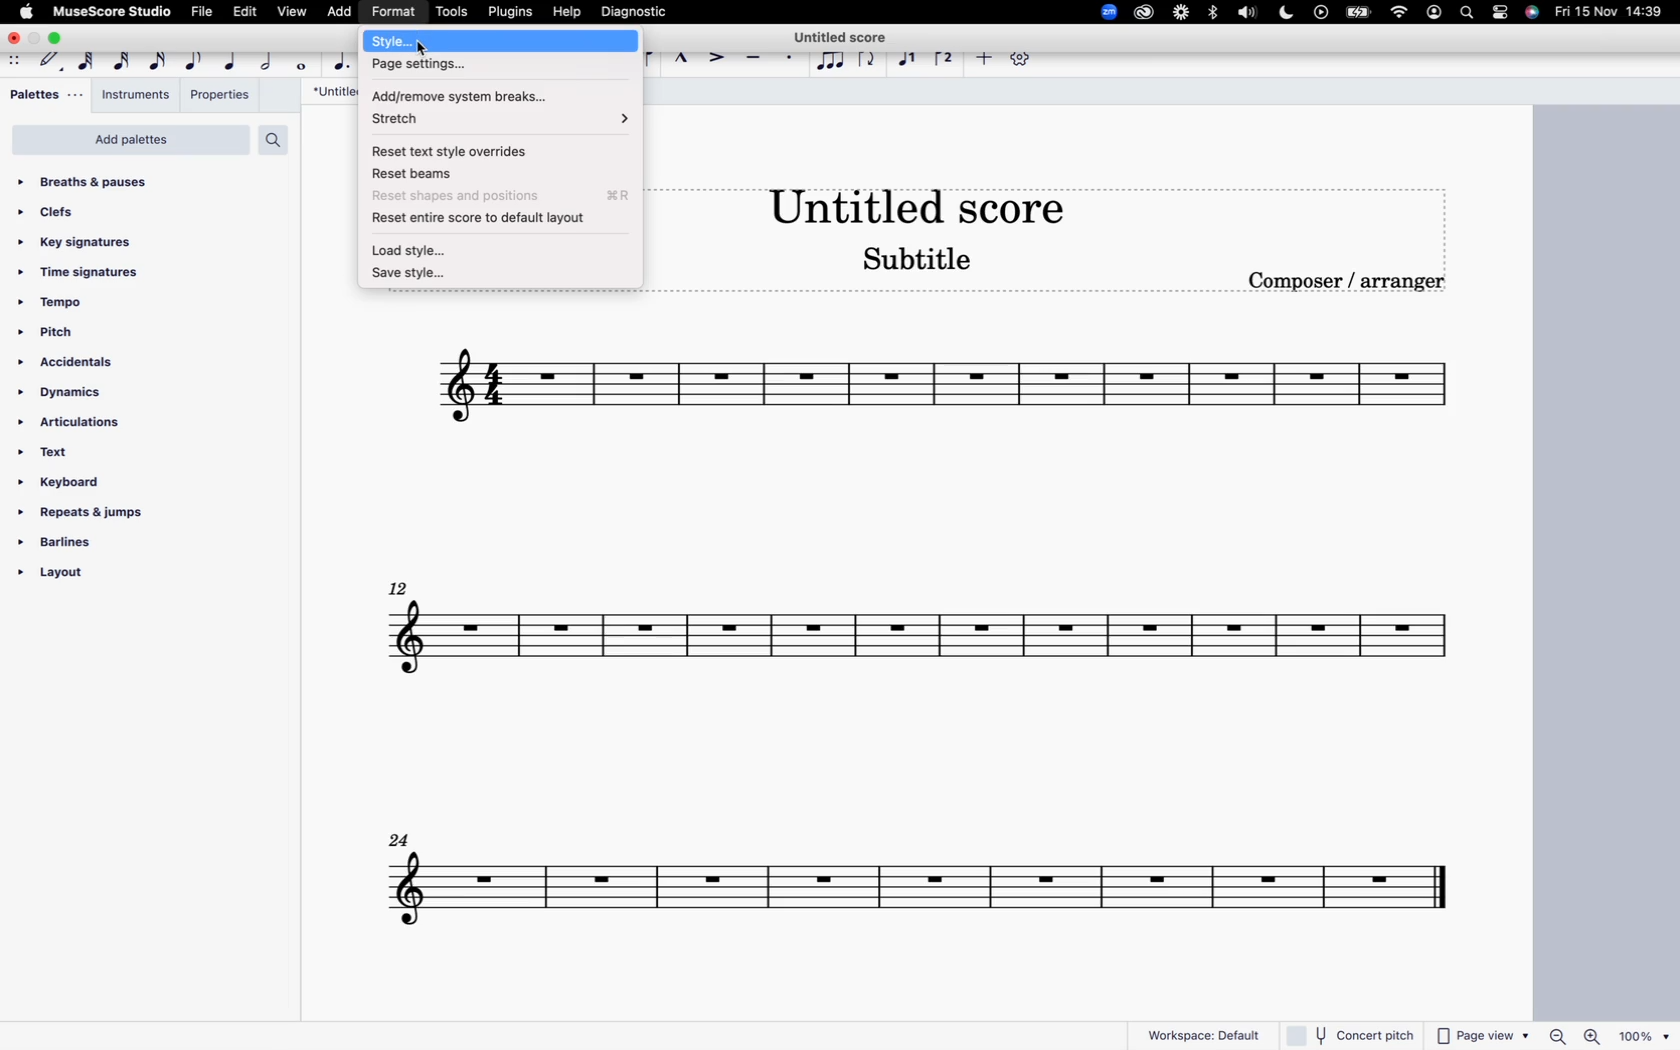  I want to click on format, so click(393, 12).